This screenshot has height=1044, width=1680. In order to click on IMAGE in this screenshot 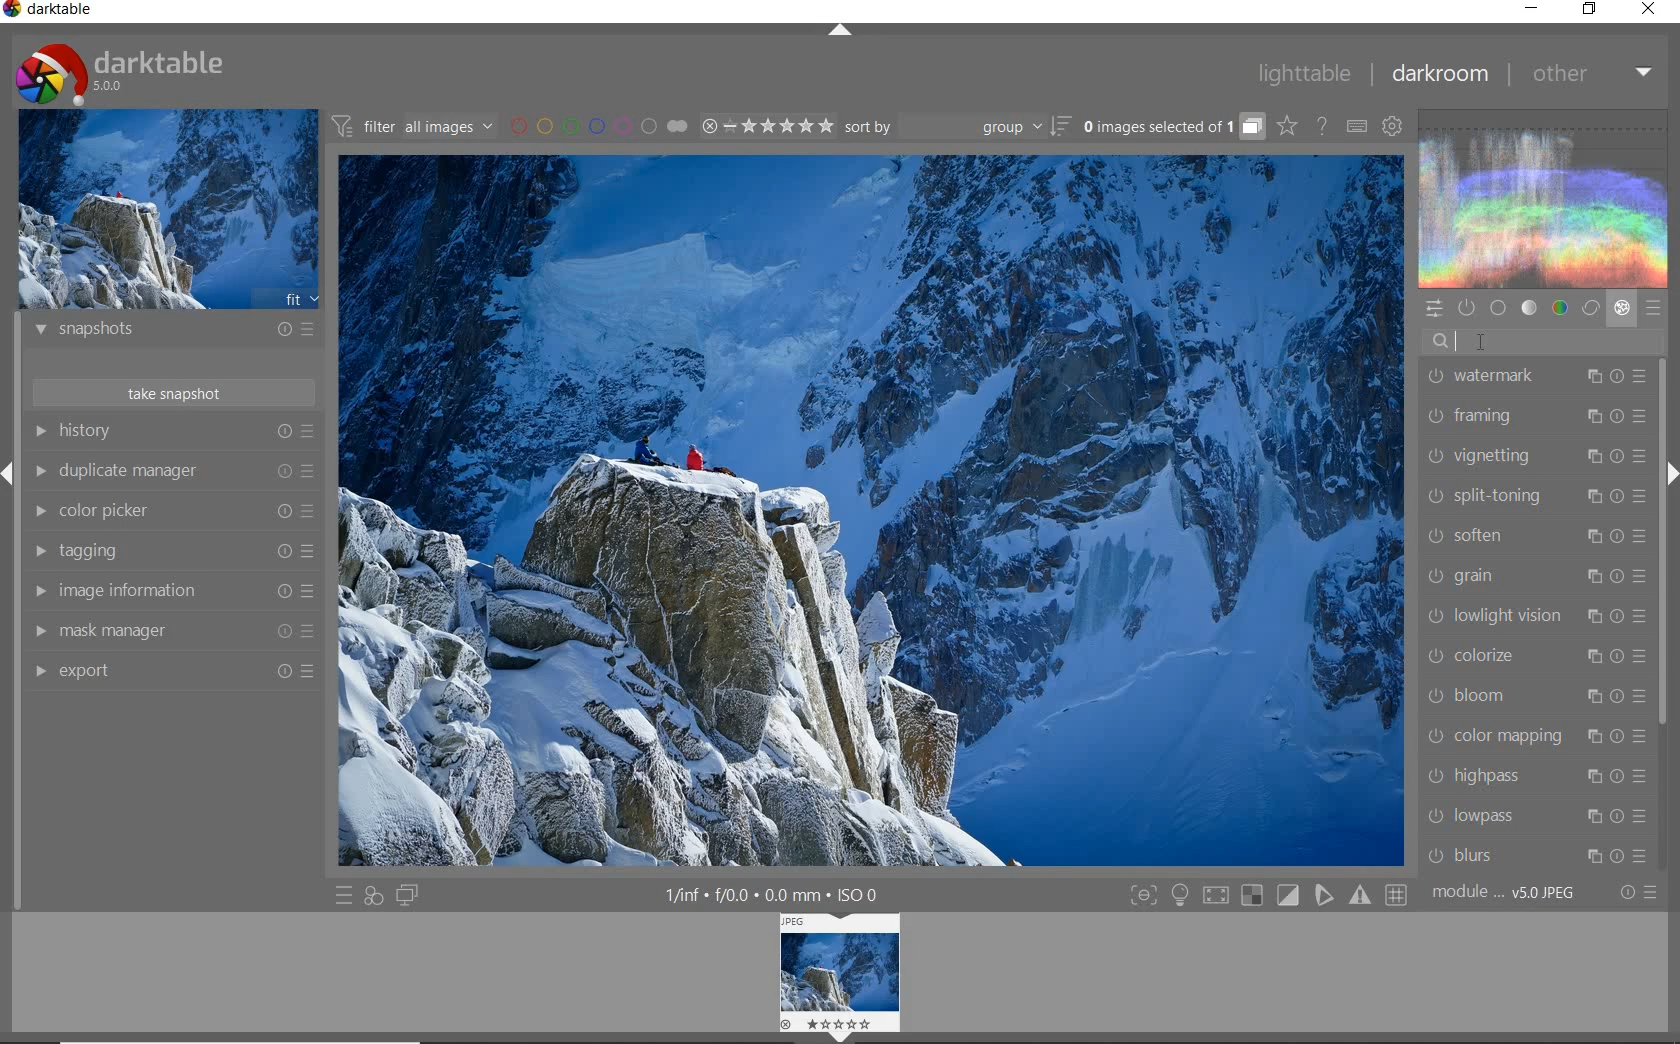, I will do `click(833, 977)`.